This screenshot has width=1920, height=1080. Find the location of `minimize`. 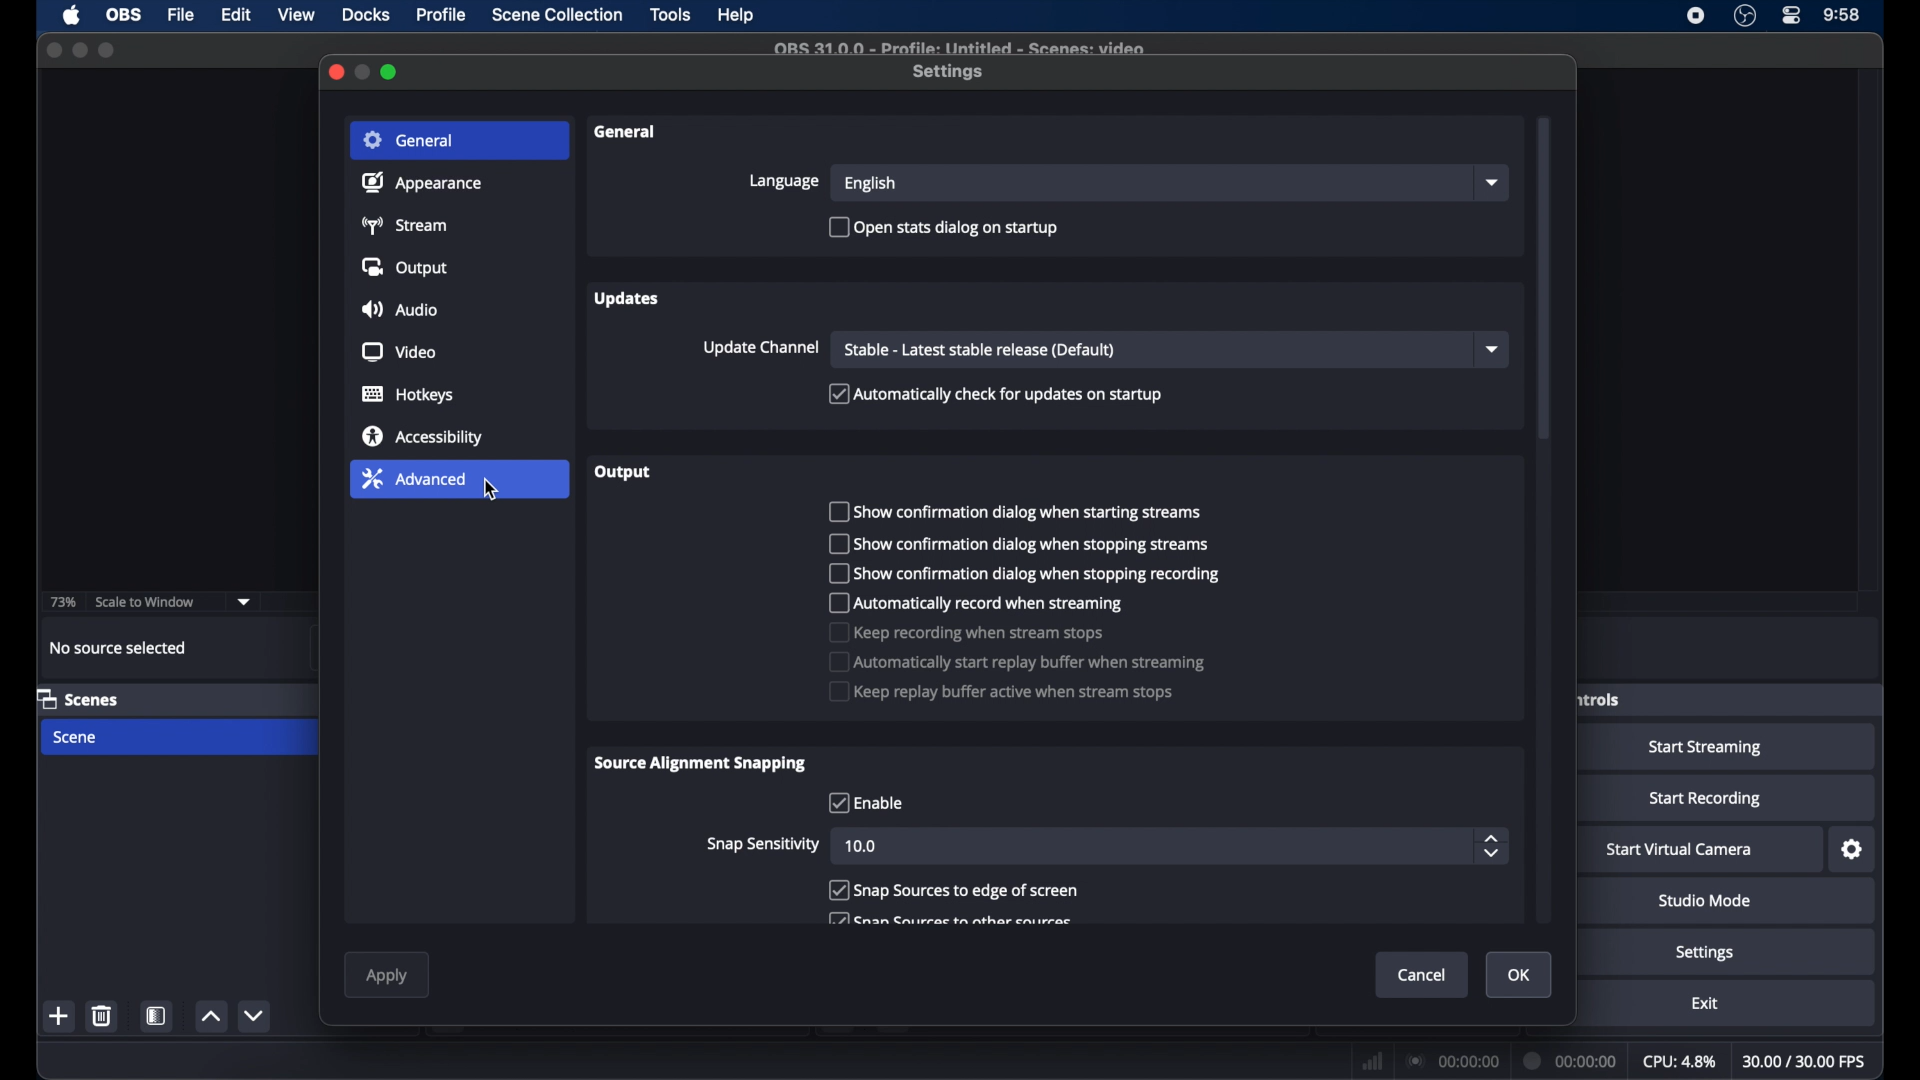

minimize is located at coordinates (80, 50).